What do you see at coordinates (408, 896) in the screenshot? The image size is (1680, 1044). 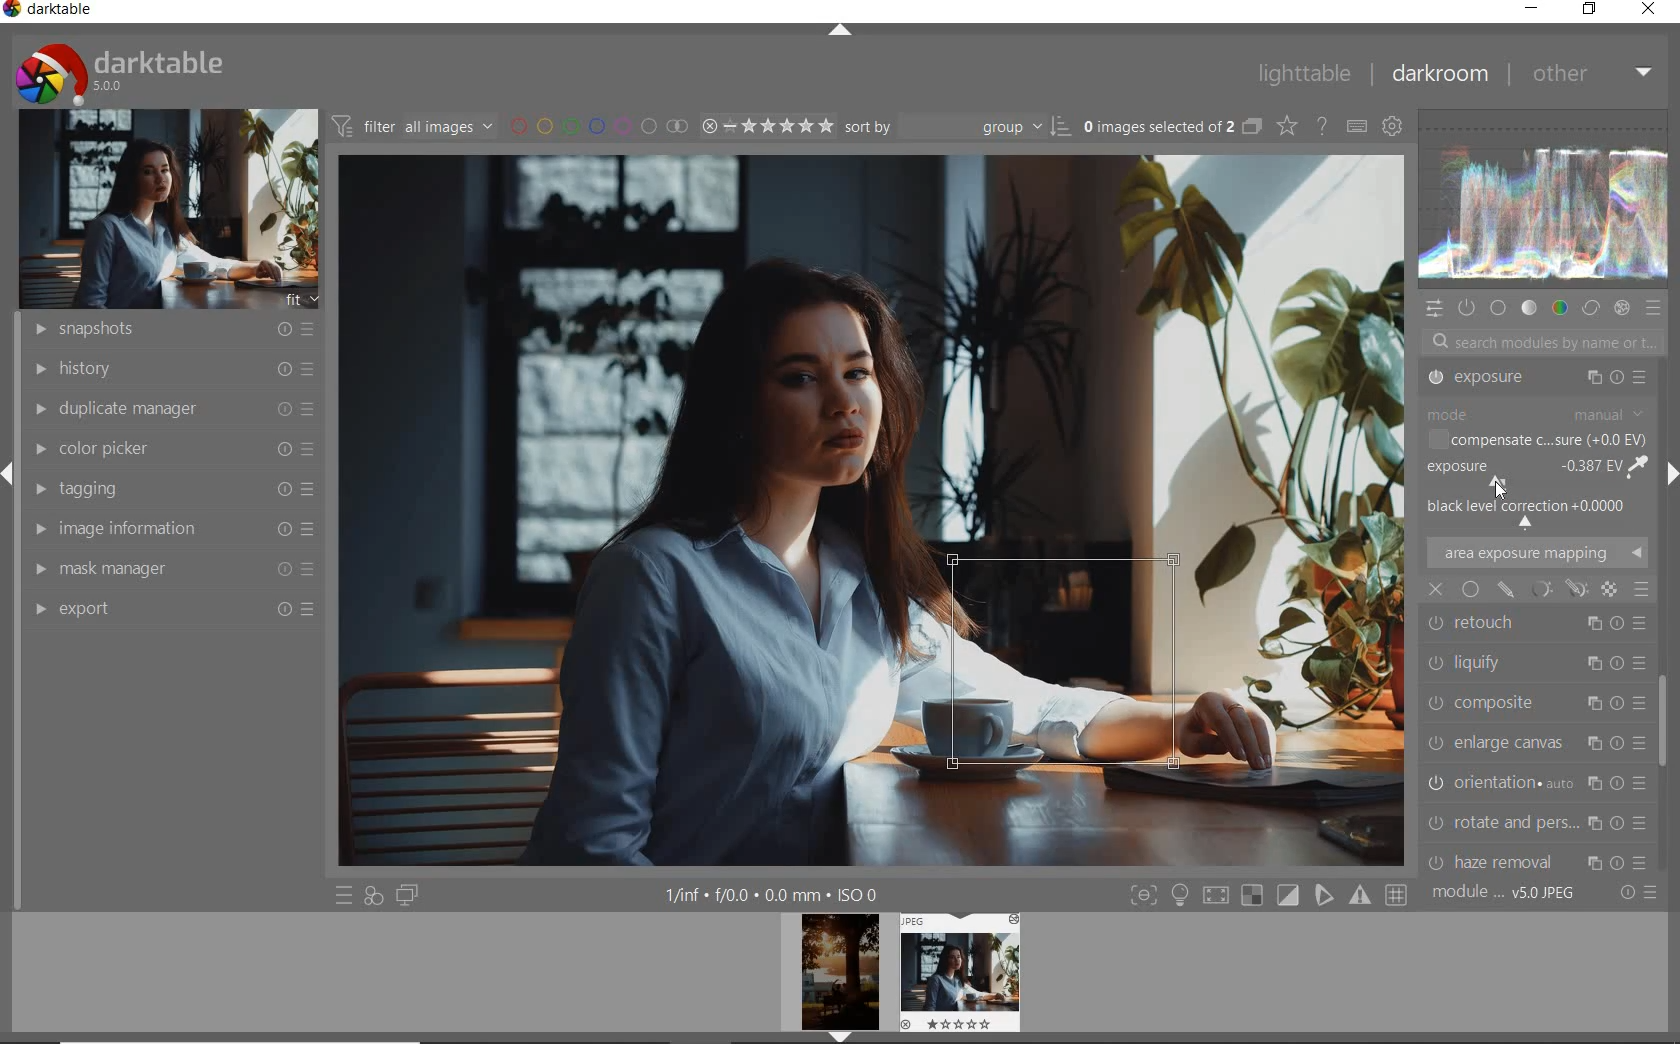 I see `DISPLAY A SECOND DARKROOM IMAGE WINDOW` at bounding box center [408, 896].